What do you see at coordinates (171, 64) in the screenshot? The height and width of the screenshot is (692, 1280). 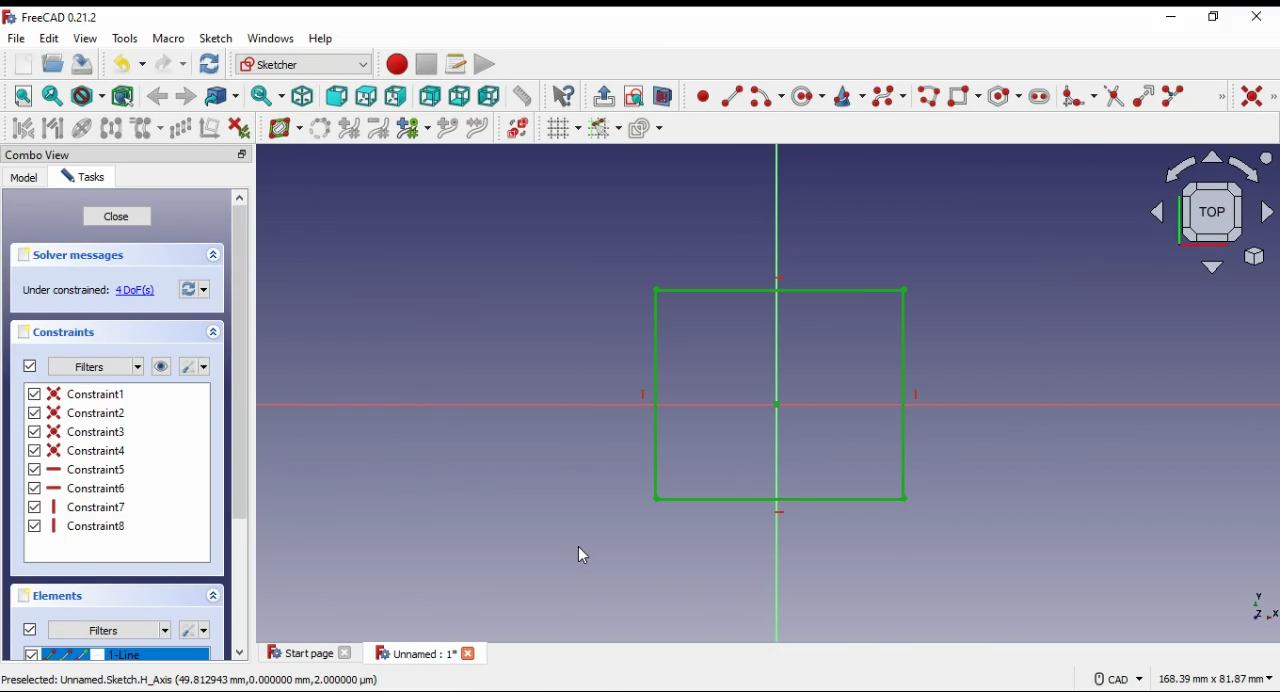 I see `redo` at bounding box center [171, 64].